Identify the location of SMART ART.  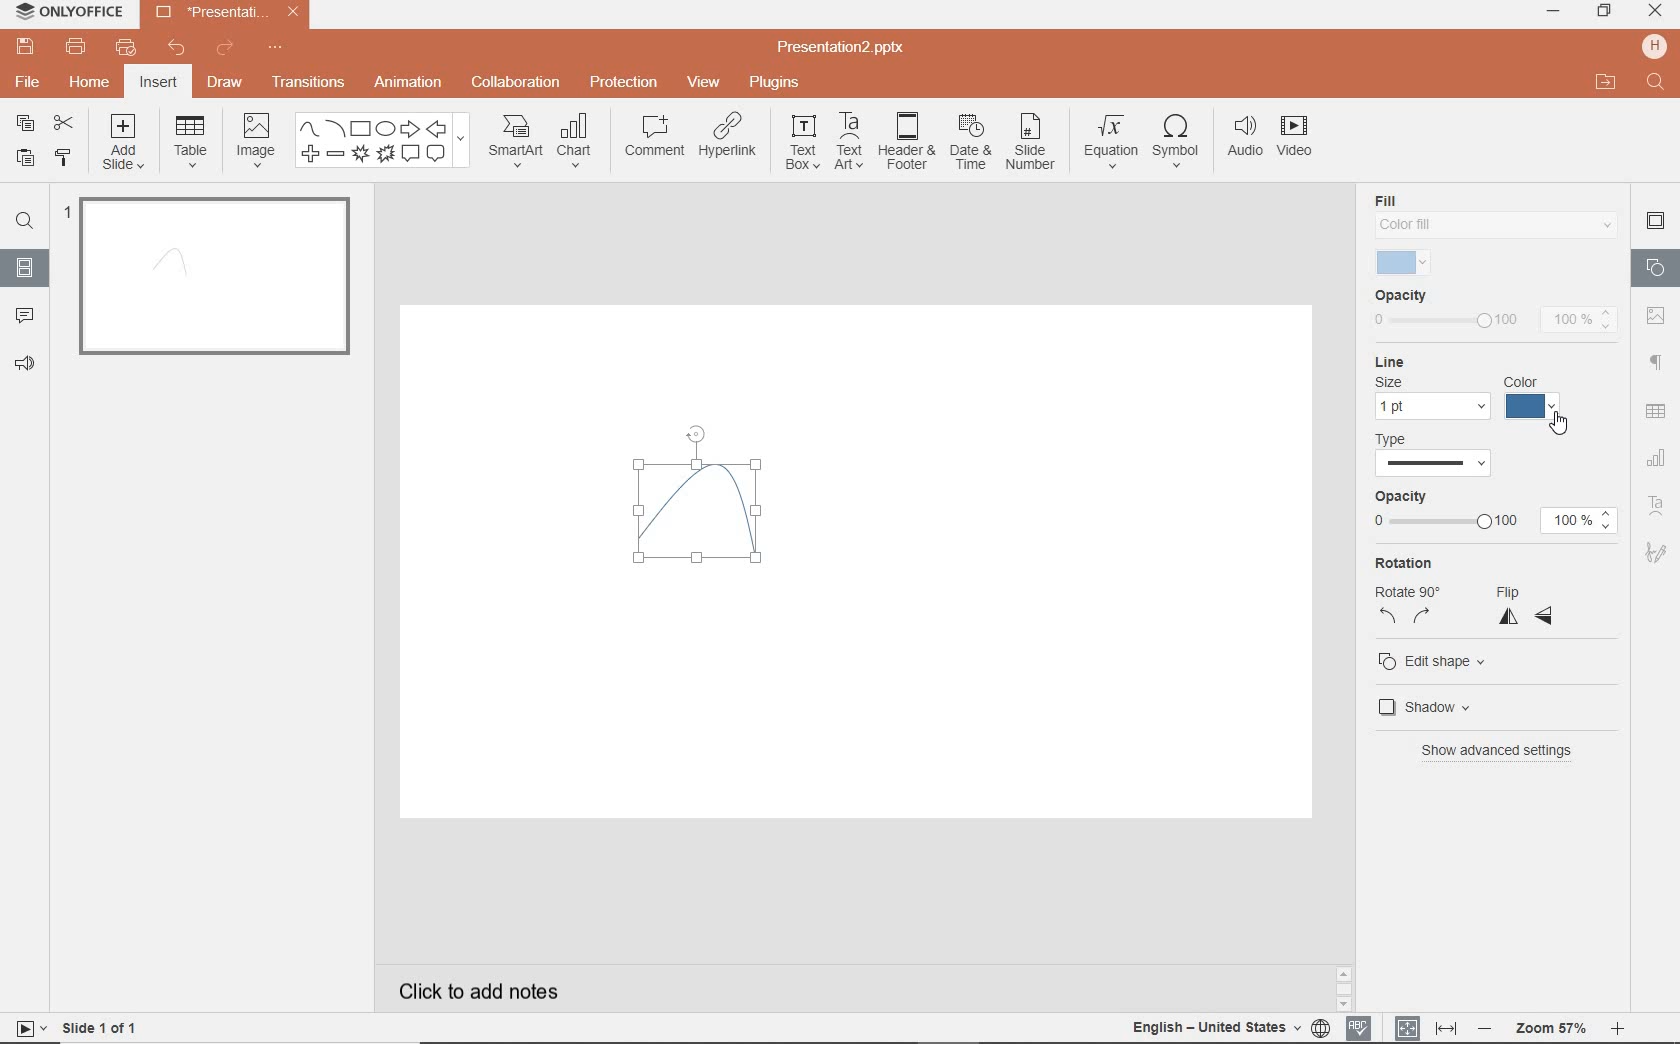
(514, 143).